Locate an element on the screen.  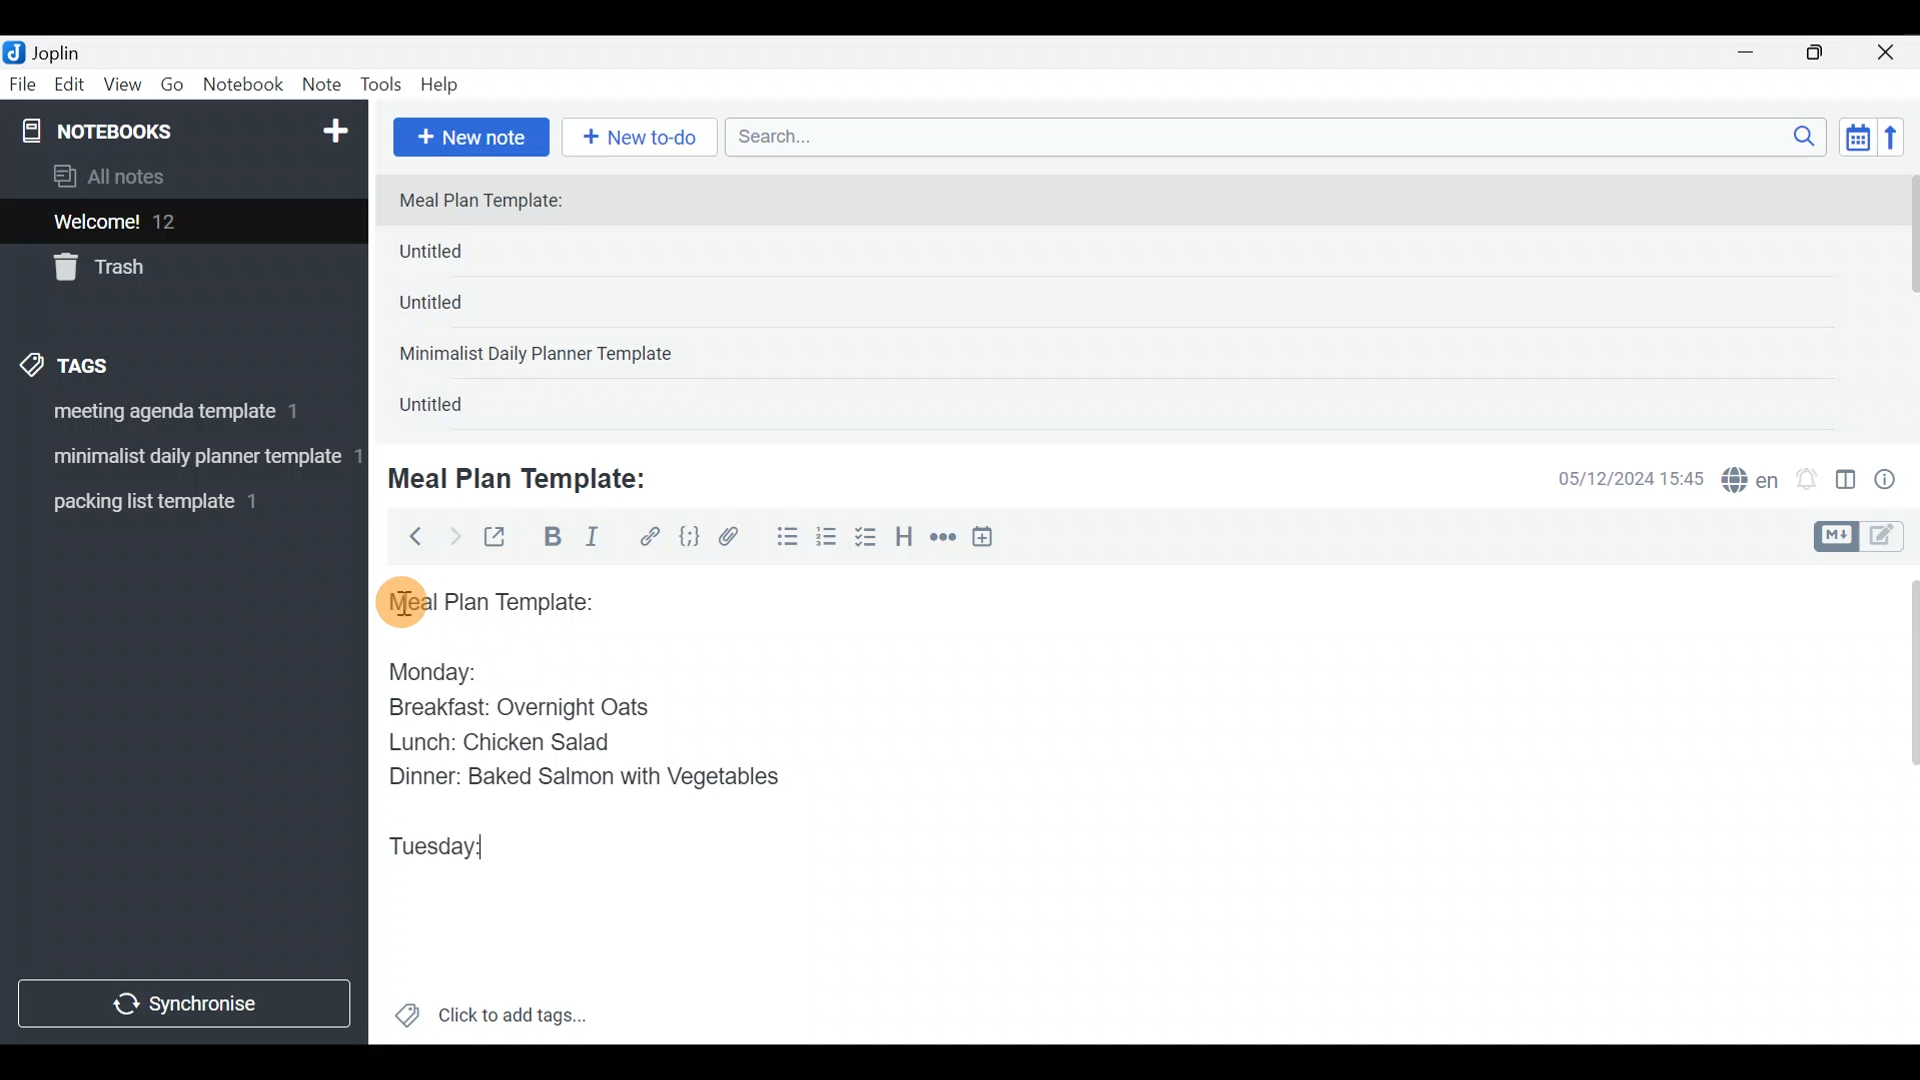
Toggle editors is located at coordinates (1864, 534).